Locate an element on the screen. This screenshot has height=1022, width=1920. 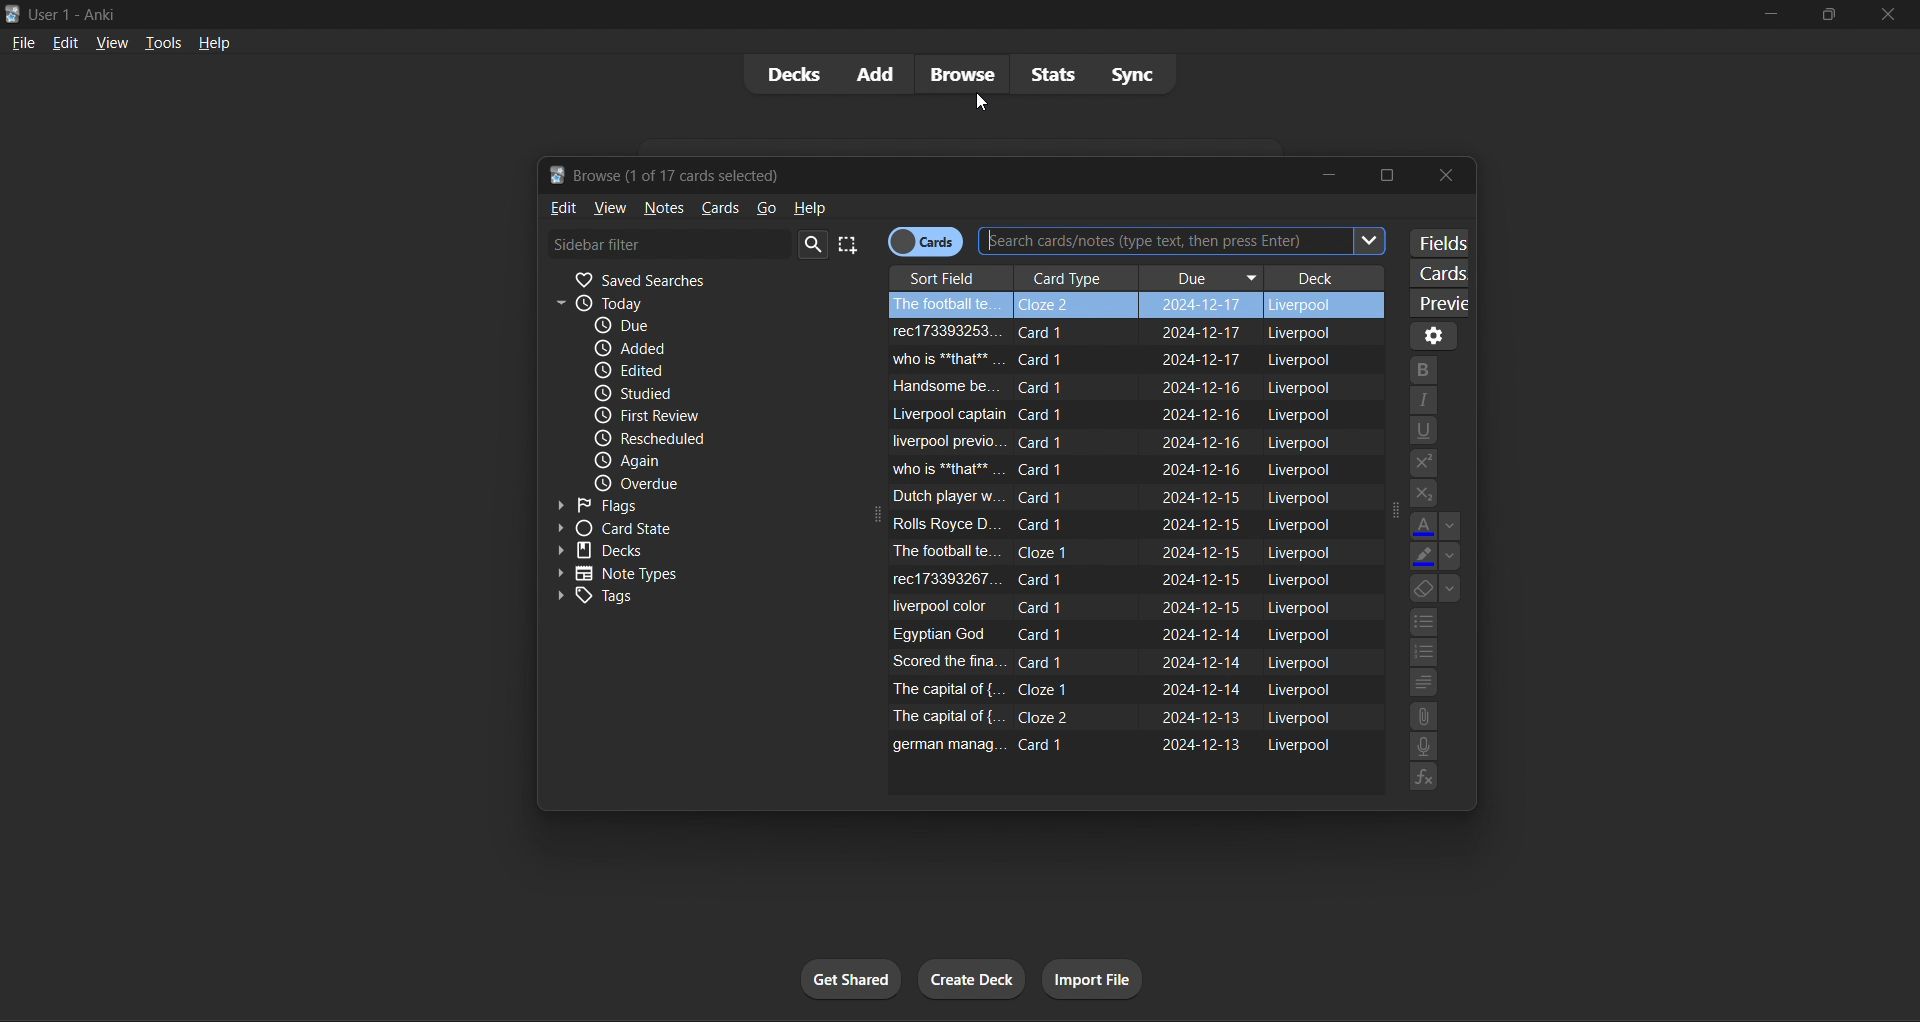
 is located at coordinates (1157, 240).